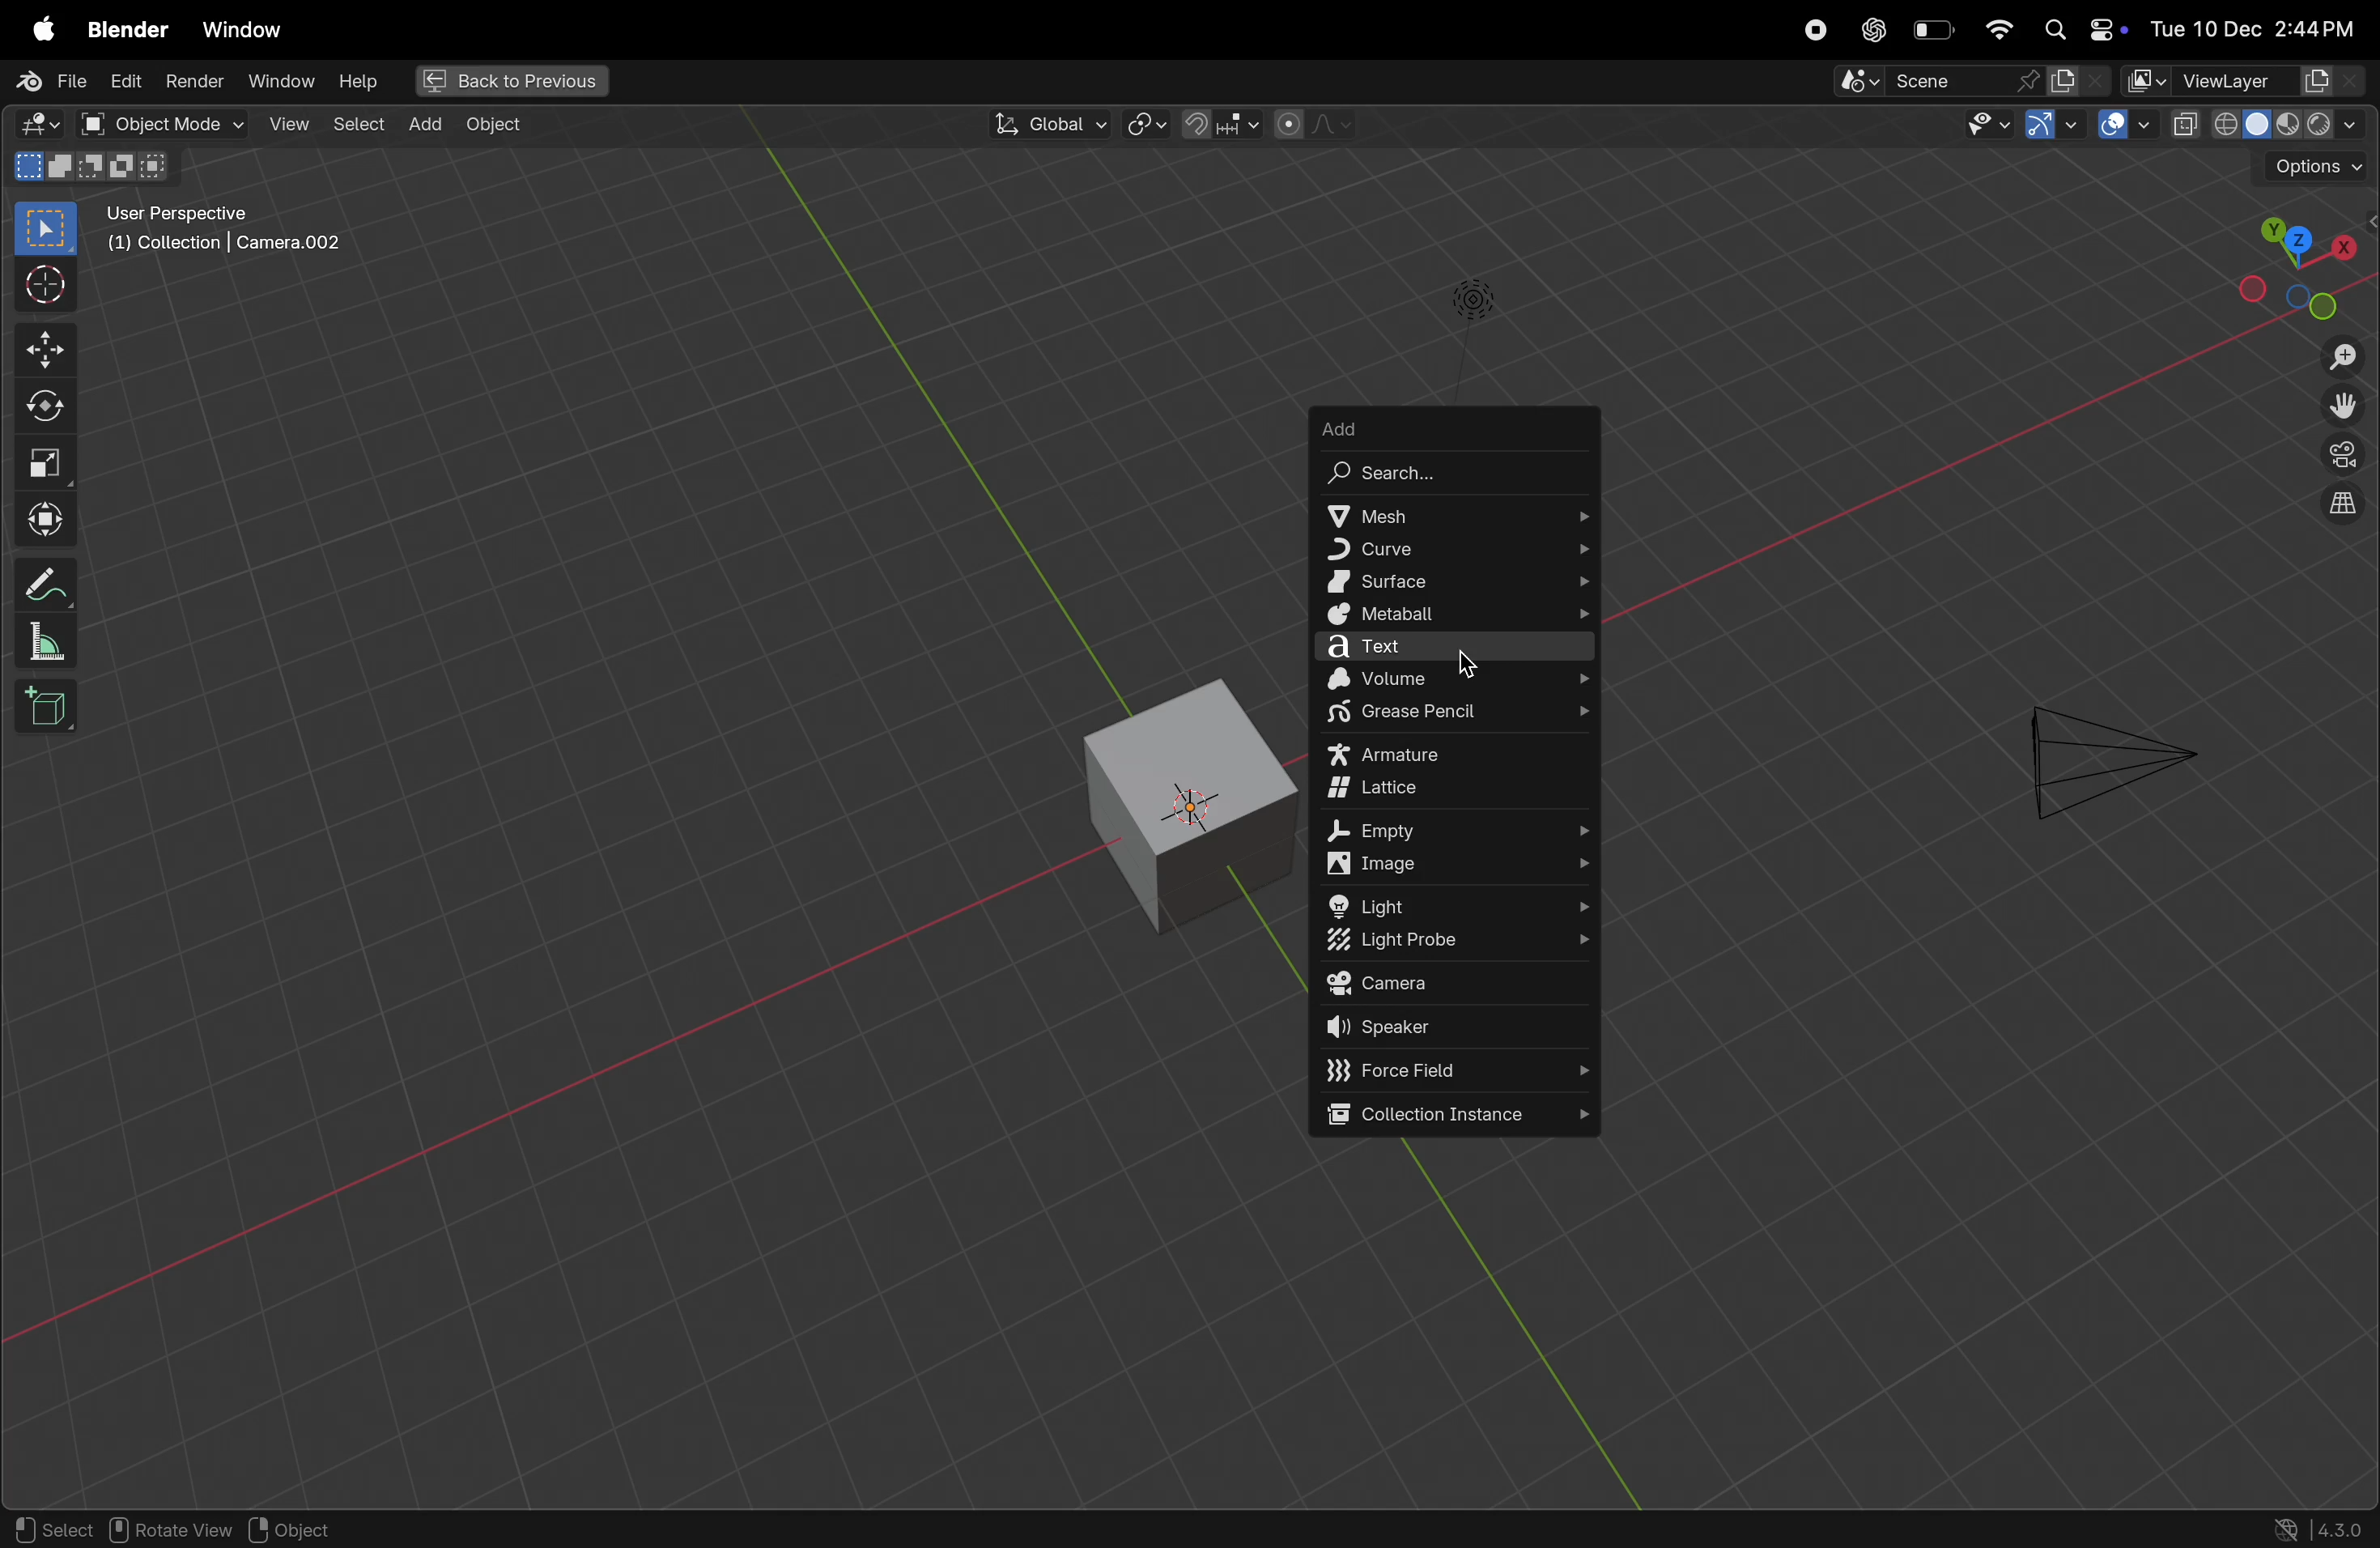 The width and height of the screenshot is (2380, 1548). I want to click on 3D view, so click(1186, 801).